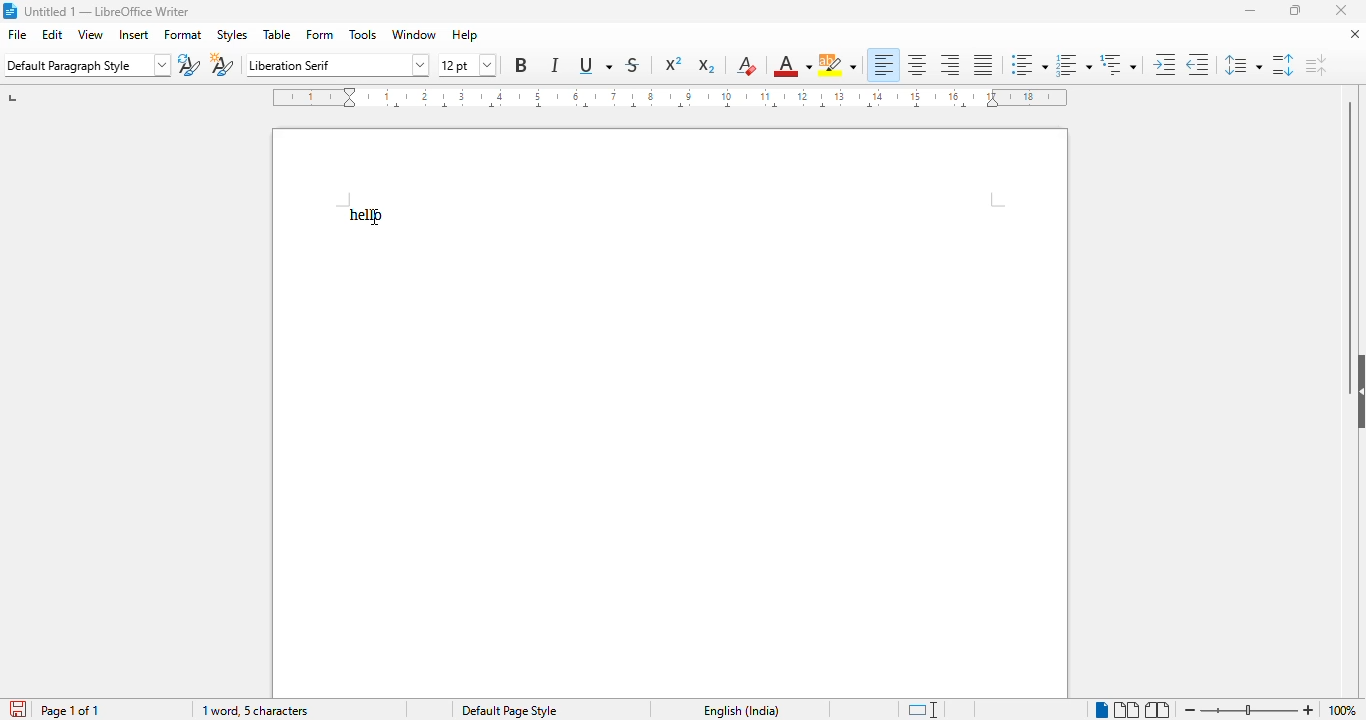 The height and width of the screenshot is (720, 1366). I want to click on increase paragraph spacing, so click(1281, 65).